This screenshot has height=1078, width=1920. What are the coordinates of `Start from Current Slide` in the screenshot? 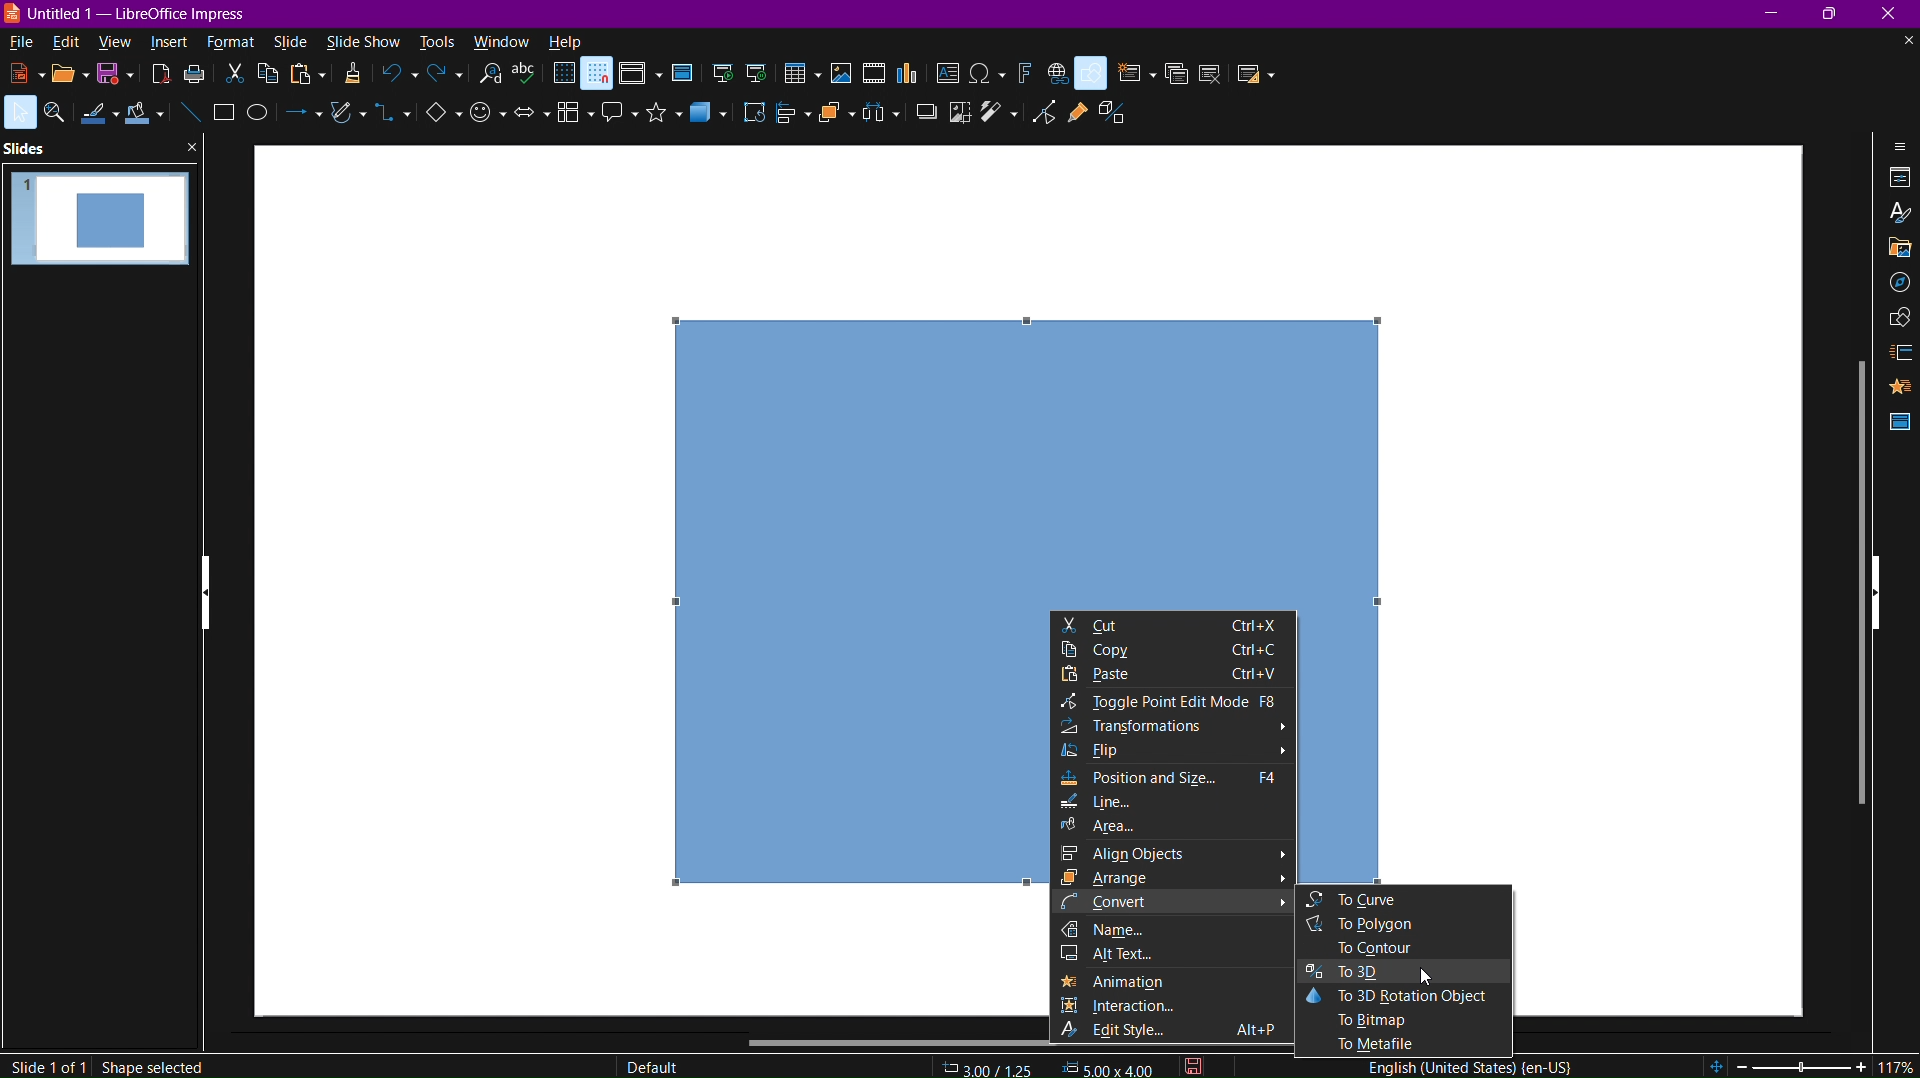 It's located at (761, 72).